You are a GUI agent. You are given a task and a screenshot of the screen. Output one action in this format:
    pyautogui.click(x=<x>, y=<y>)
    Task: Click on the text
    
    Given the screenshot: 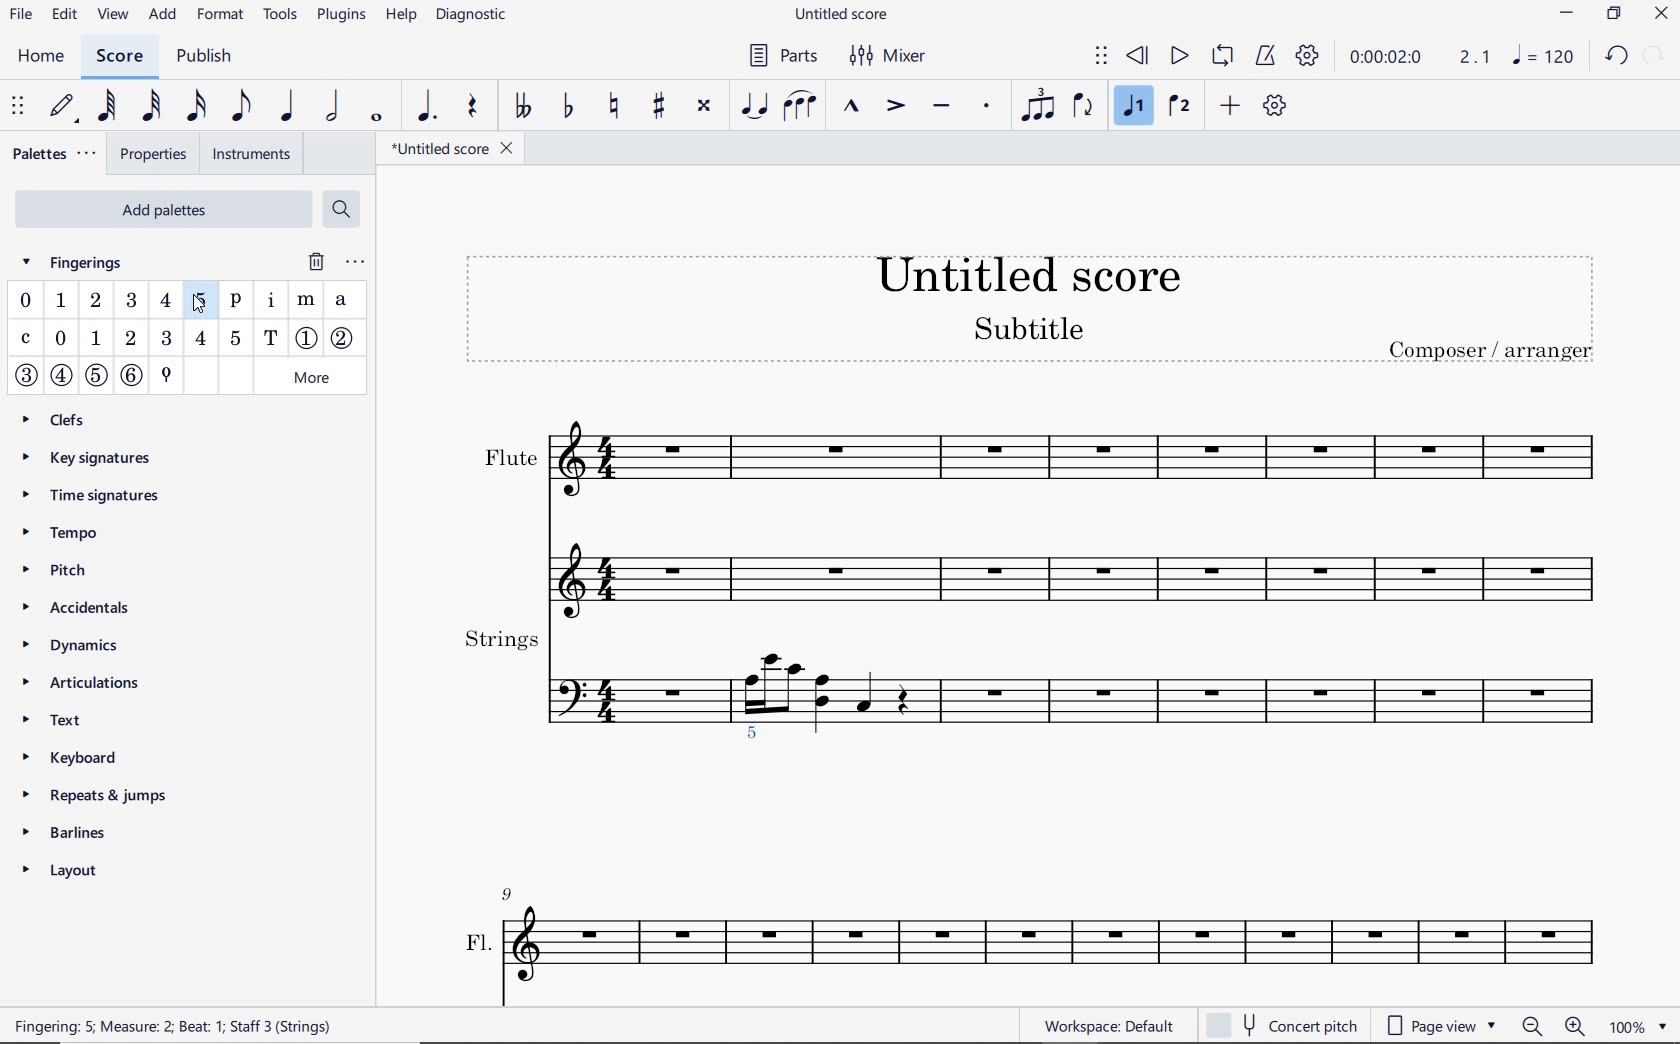 What is the action you would take?
    pyautogui.click(x=55, y=720)
    